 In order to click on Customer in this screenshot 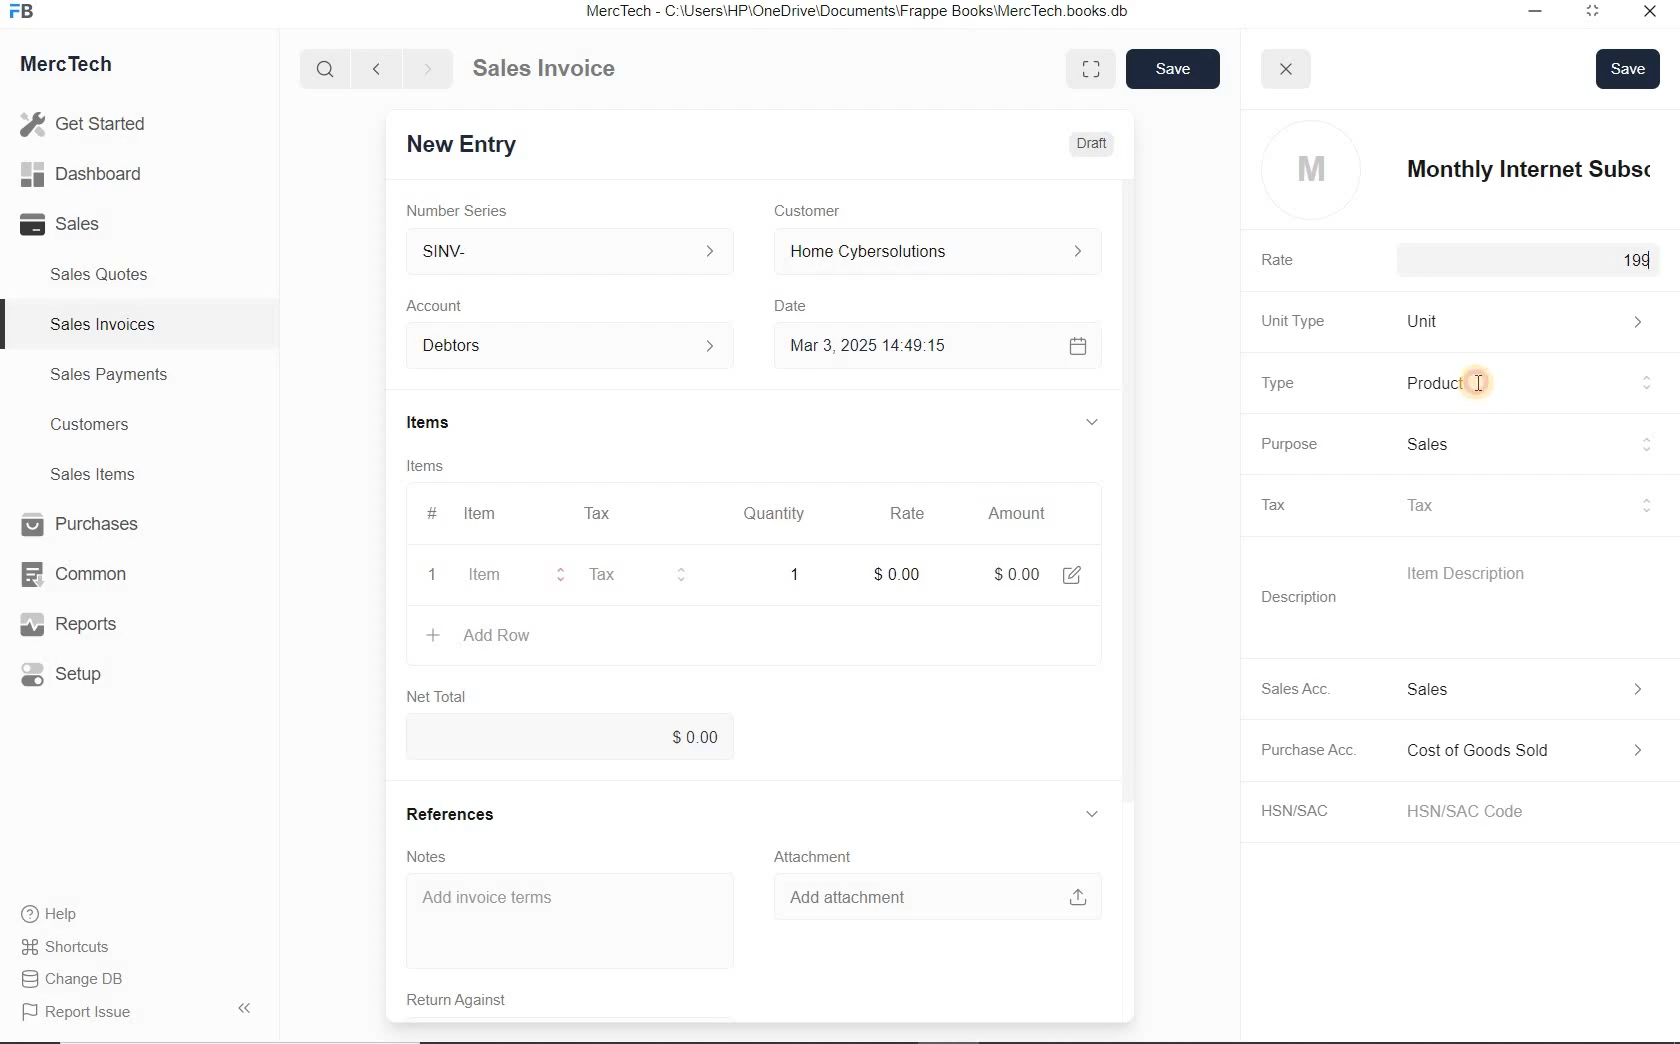, I will do `click(818, 210)`.